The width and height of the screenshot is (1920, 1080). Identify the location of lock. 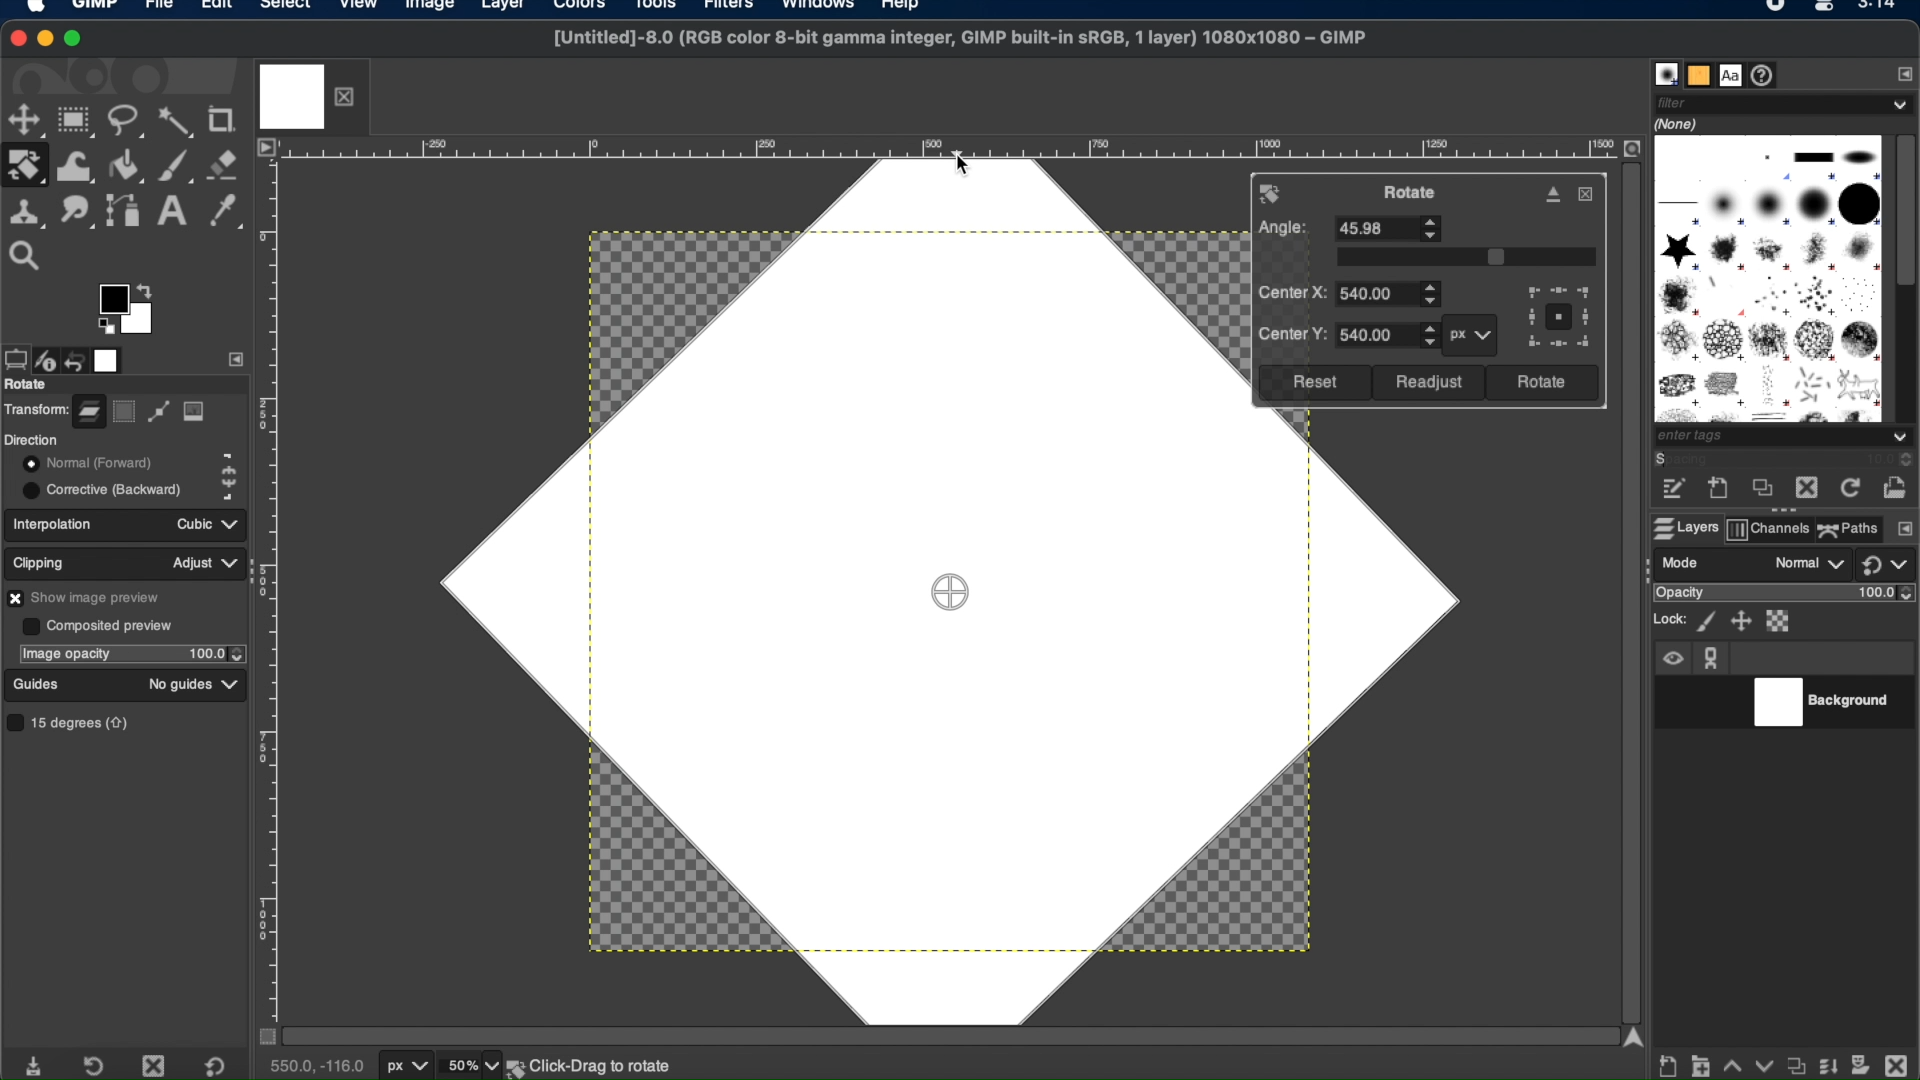
(1667, 619).